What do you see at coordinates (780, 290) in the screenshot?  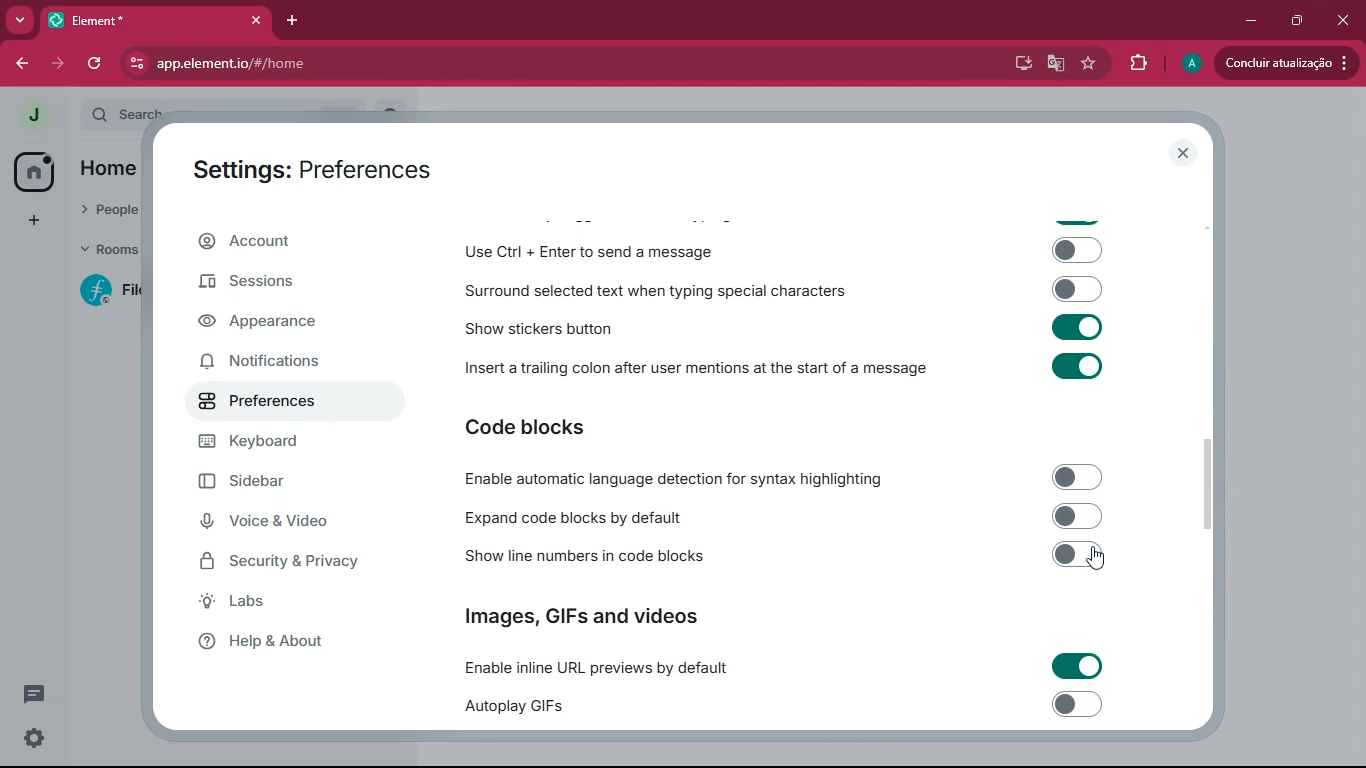 I see `Surround selected text when typing special characters` at bounding box center [780, 290].